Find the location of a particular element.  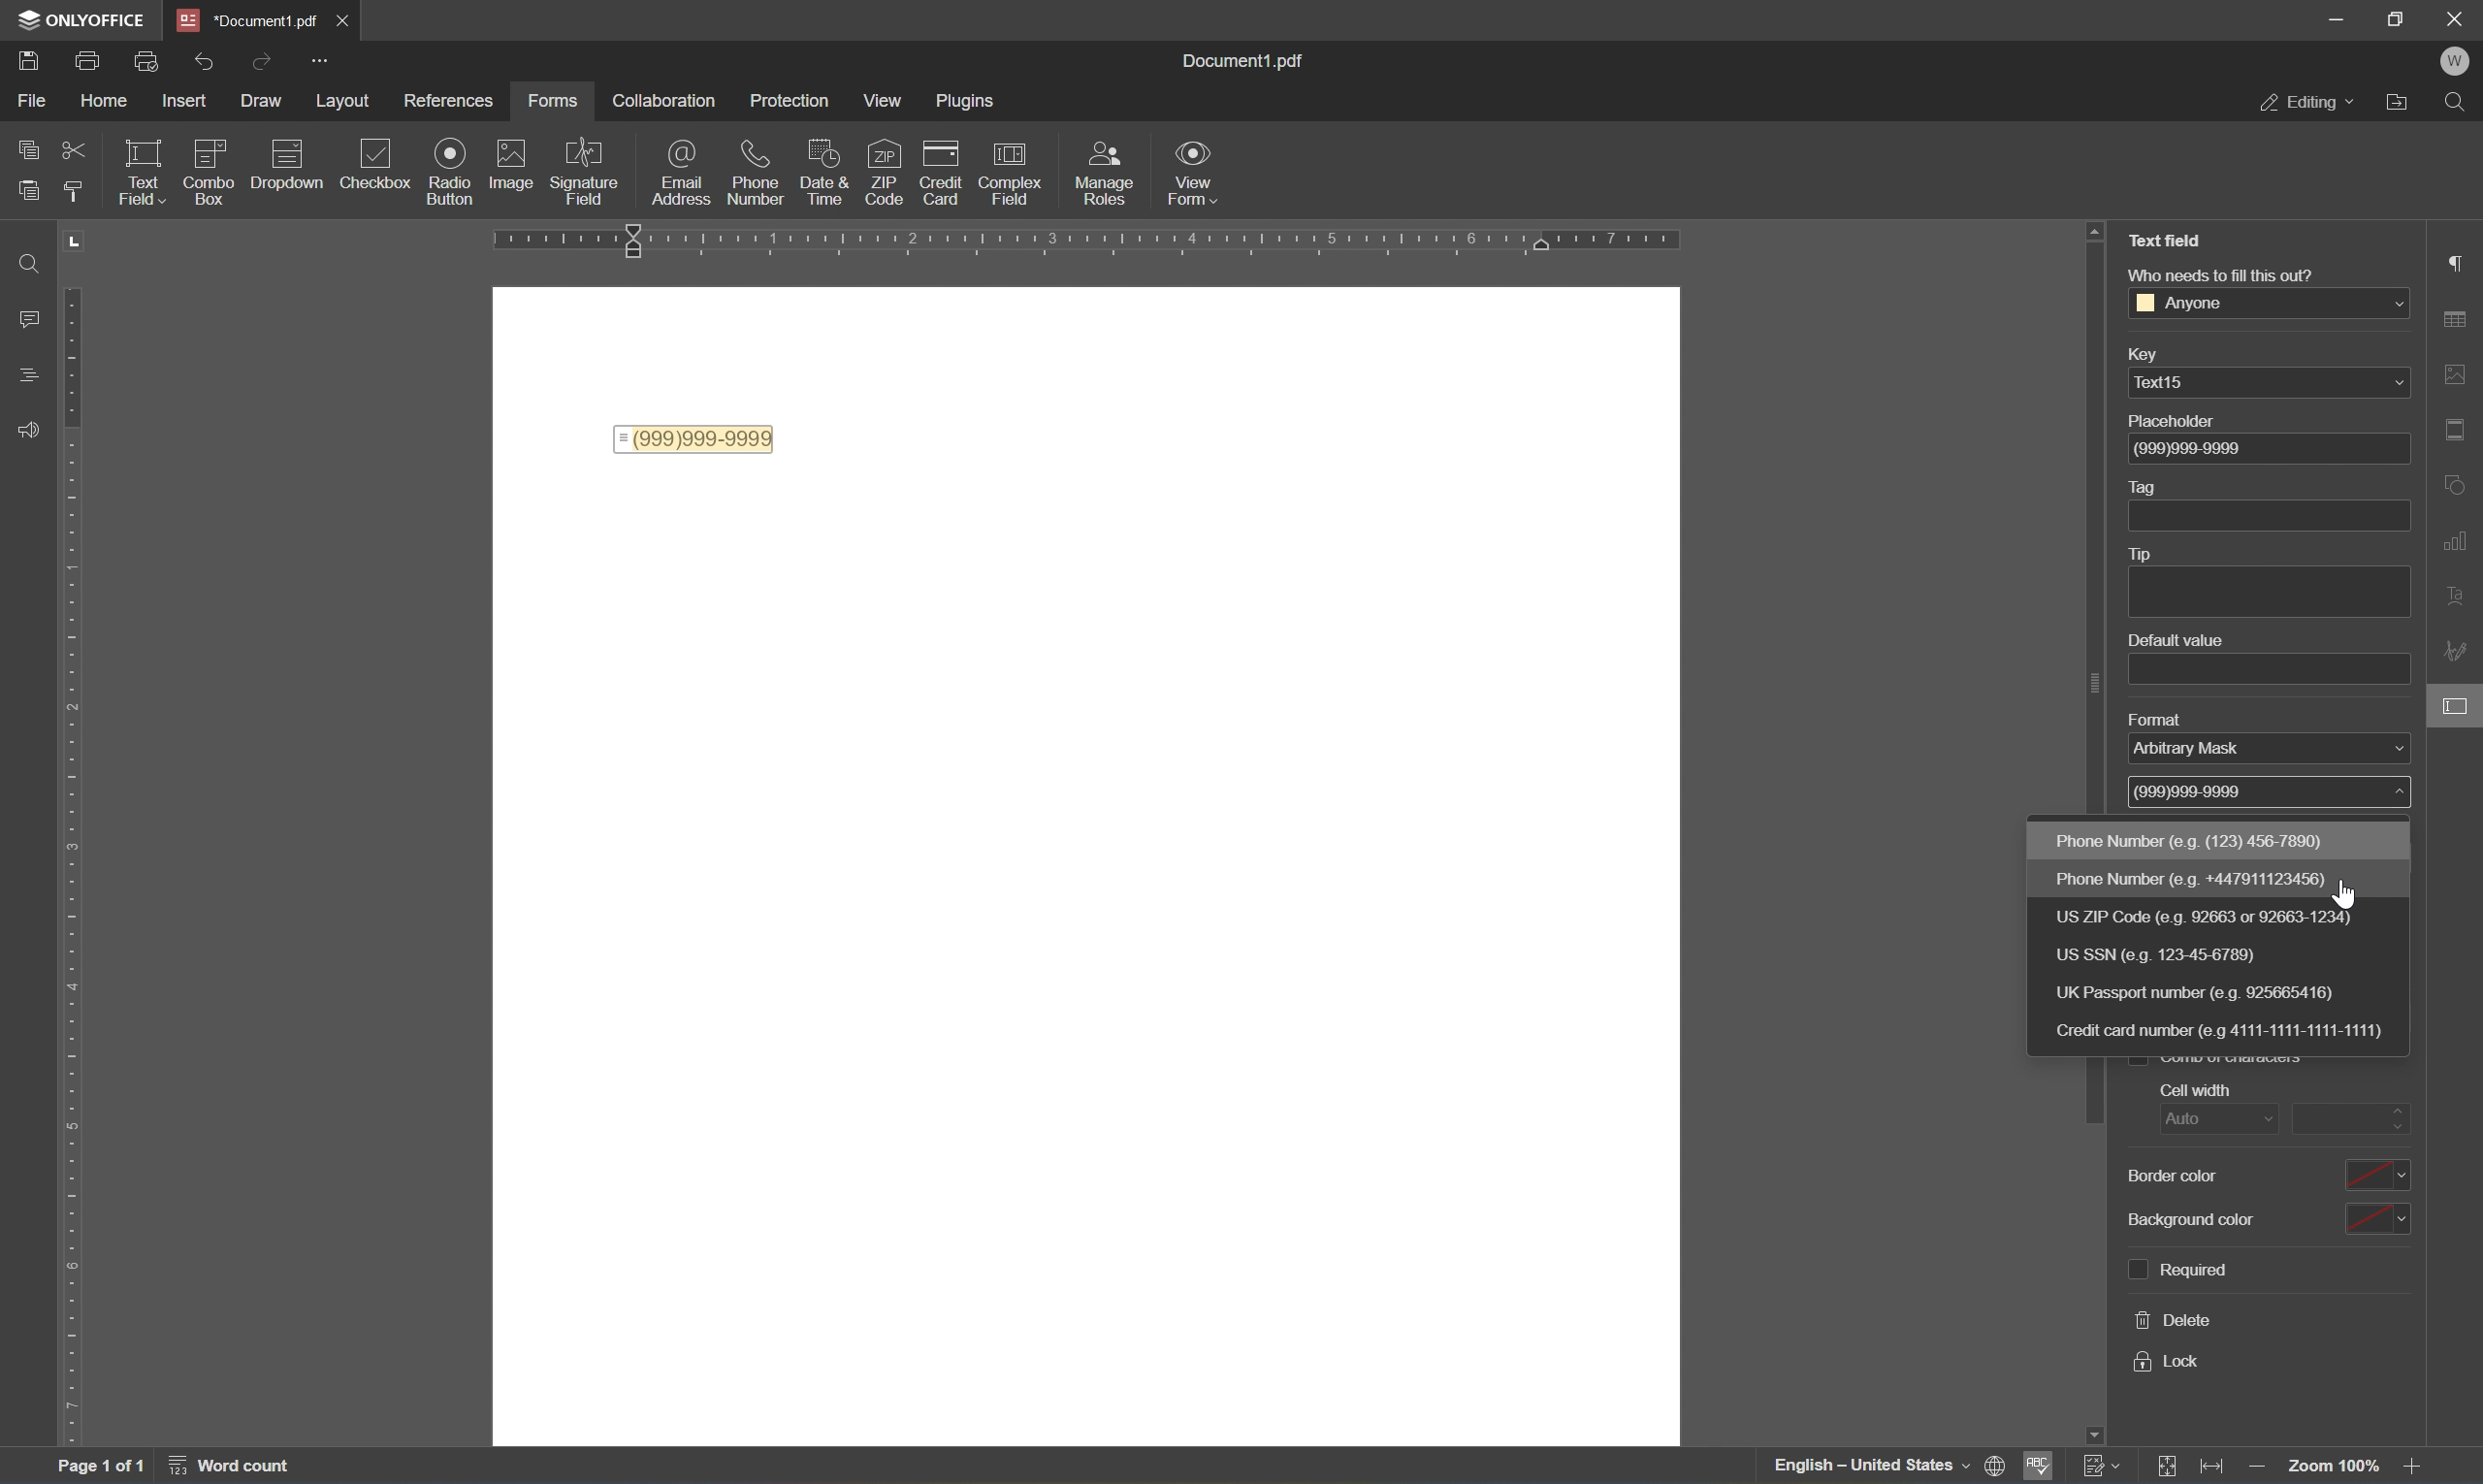

fit to page is located at coordinates (2174, 1466).